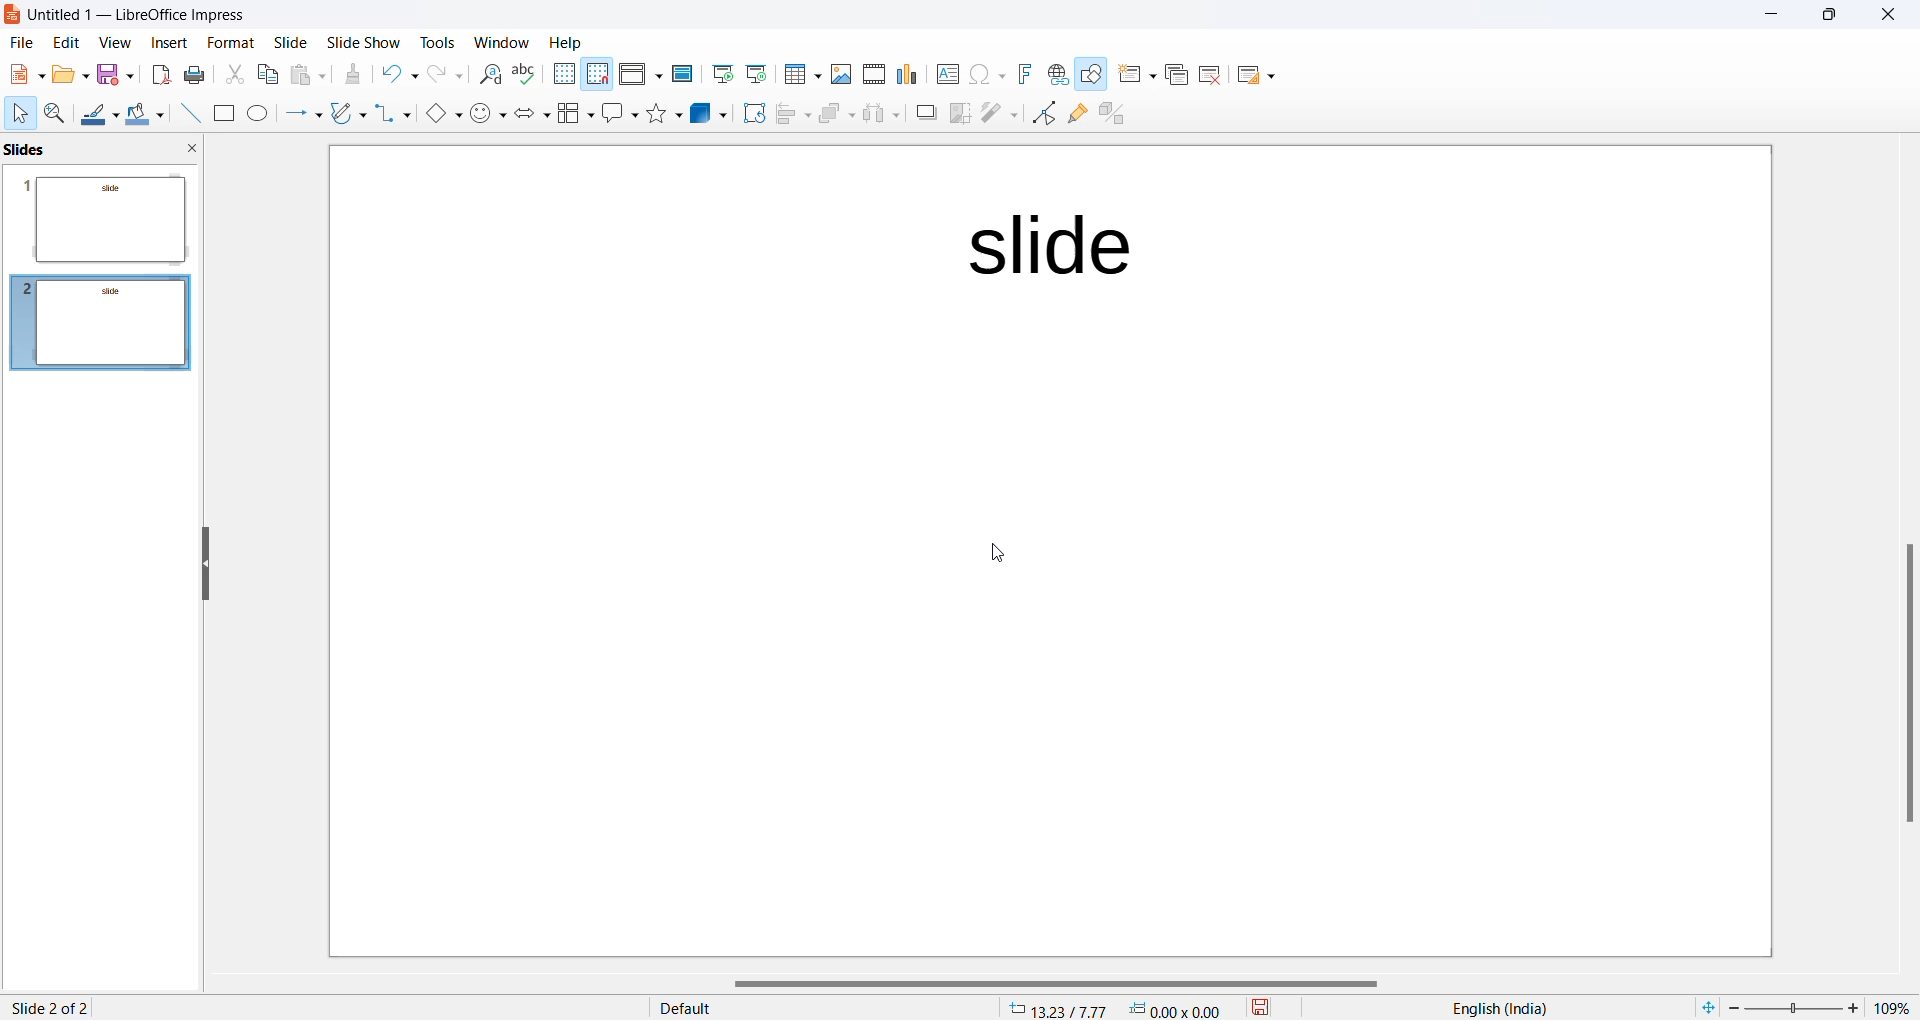 The image size is (1920, 1020). Describe the element at coordinates (265, 76) in the screenshot. I see `Copy` at that location.